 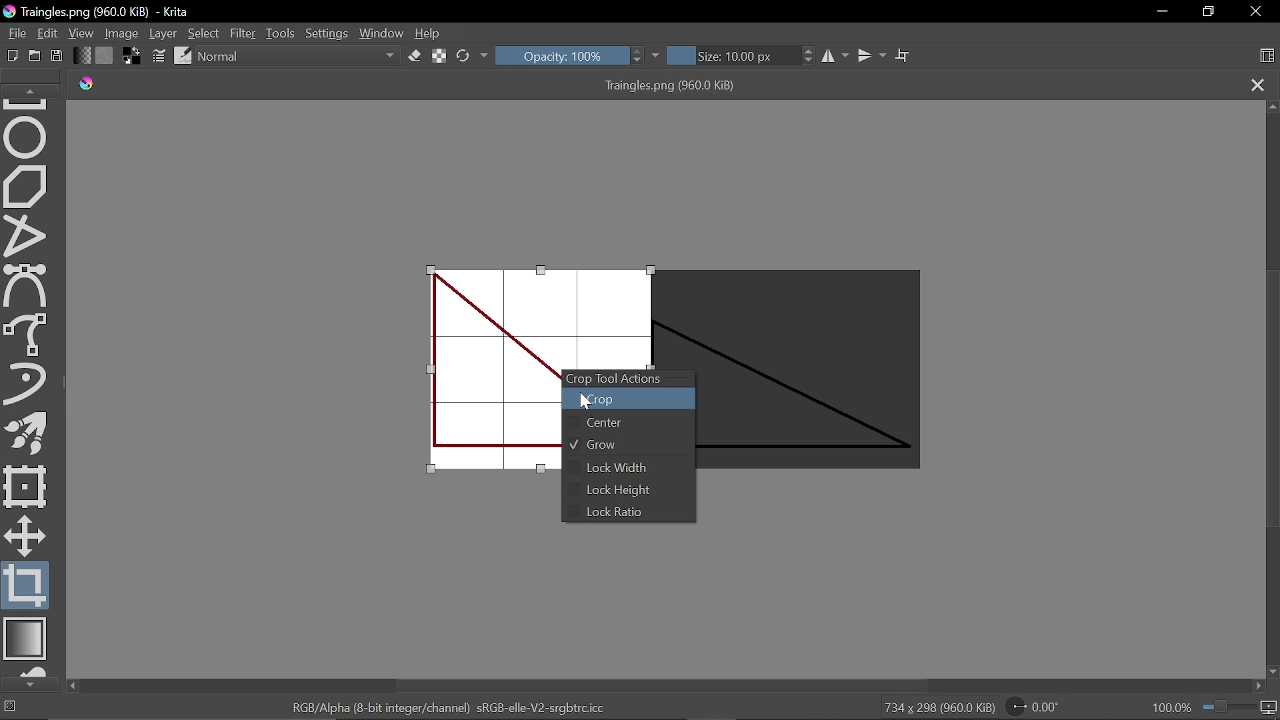 What do you see at coordinates (734, 56) in the screenshot?
I see `Size: 10.00 px` at bounding box center [734, 56].